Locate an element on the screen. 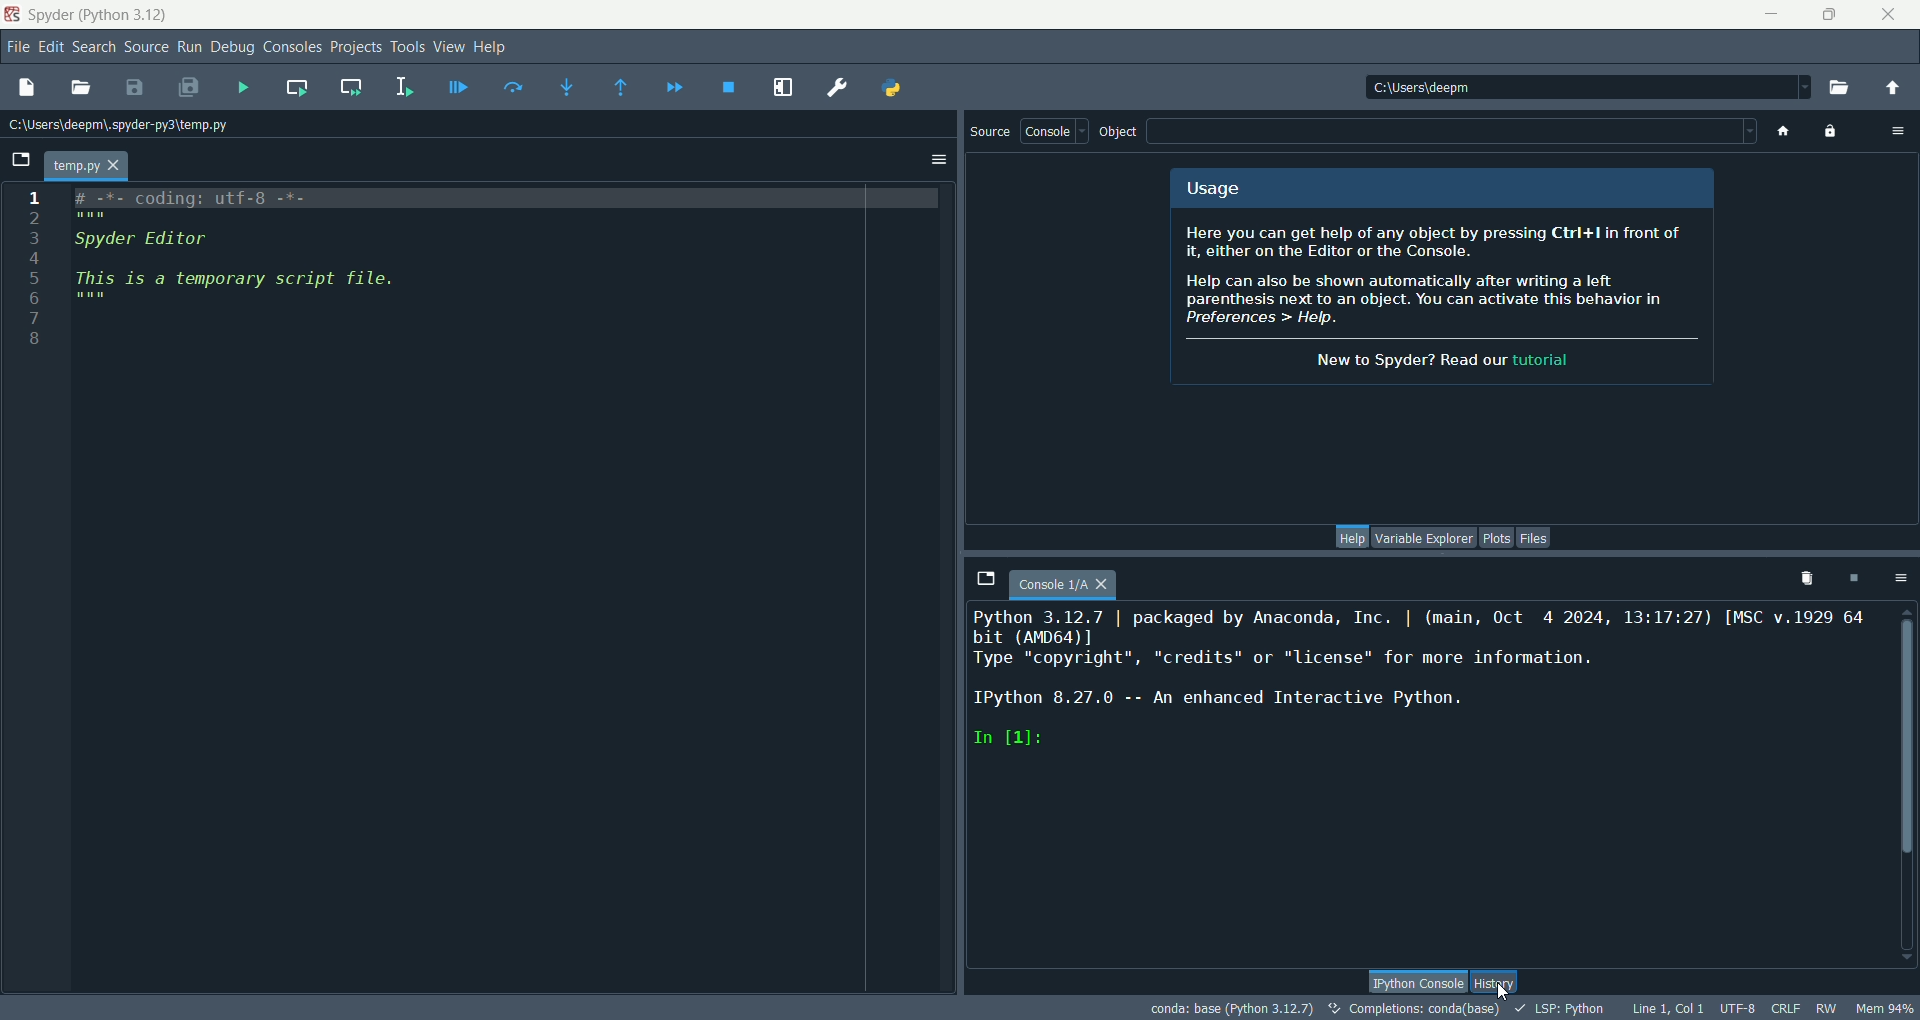 The width and height of the screenshot is (1920, 1020). UTF-8 is located at coordinates (1736, 1008).